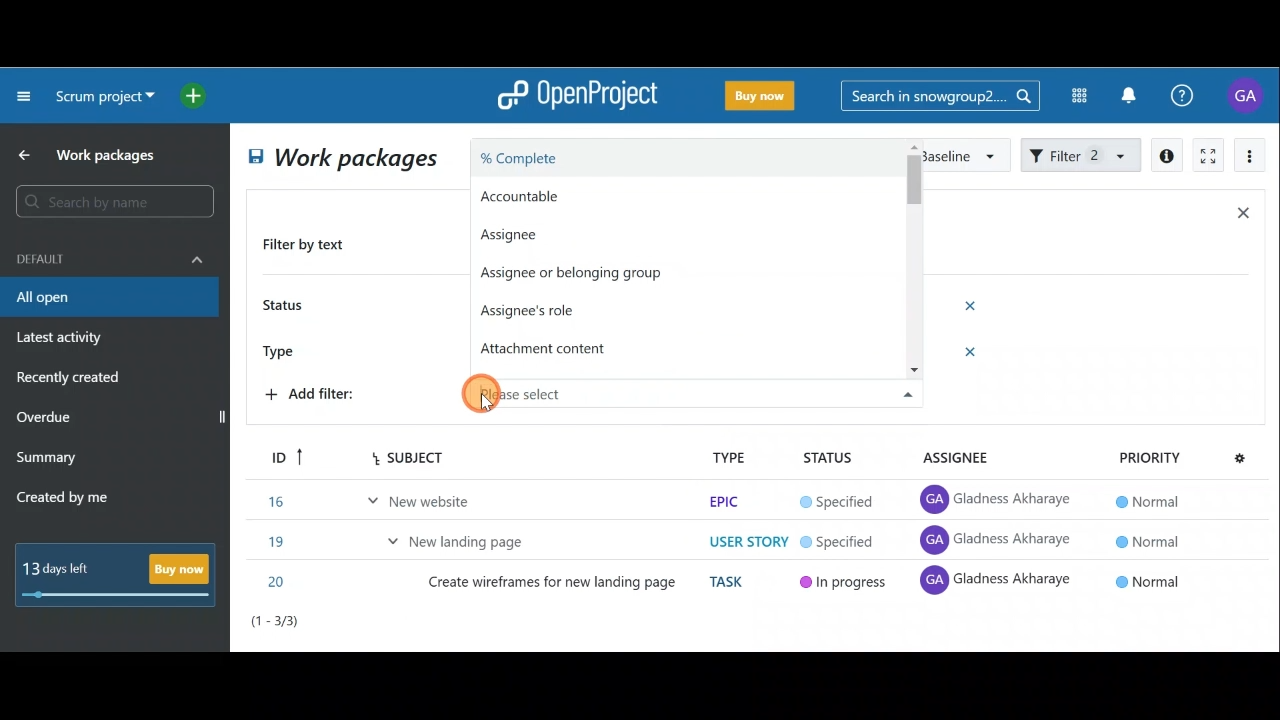  I want to click on Notification center, so click(1131, 93).